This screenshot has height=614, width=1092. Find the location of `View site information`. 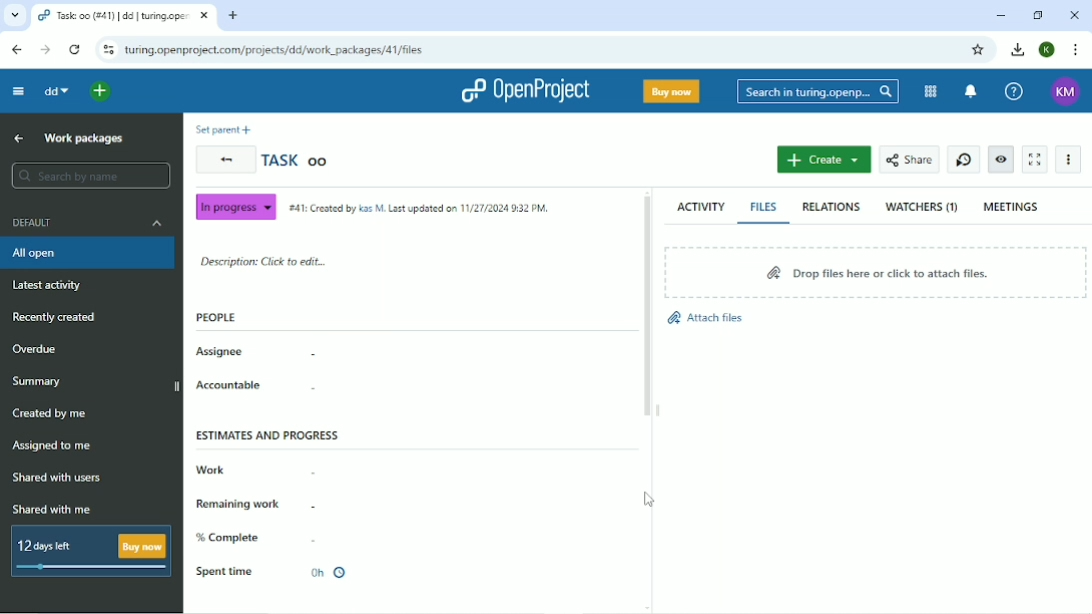

View site information is located at coordinates (107, 50).